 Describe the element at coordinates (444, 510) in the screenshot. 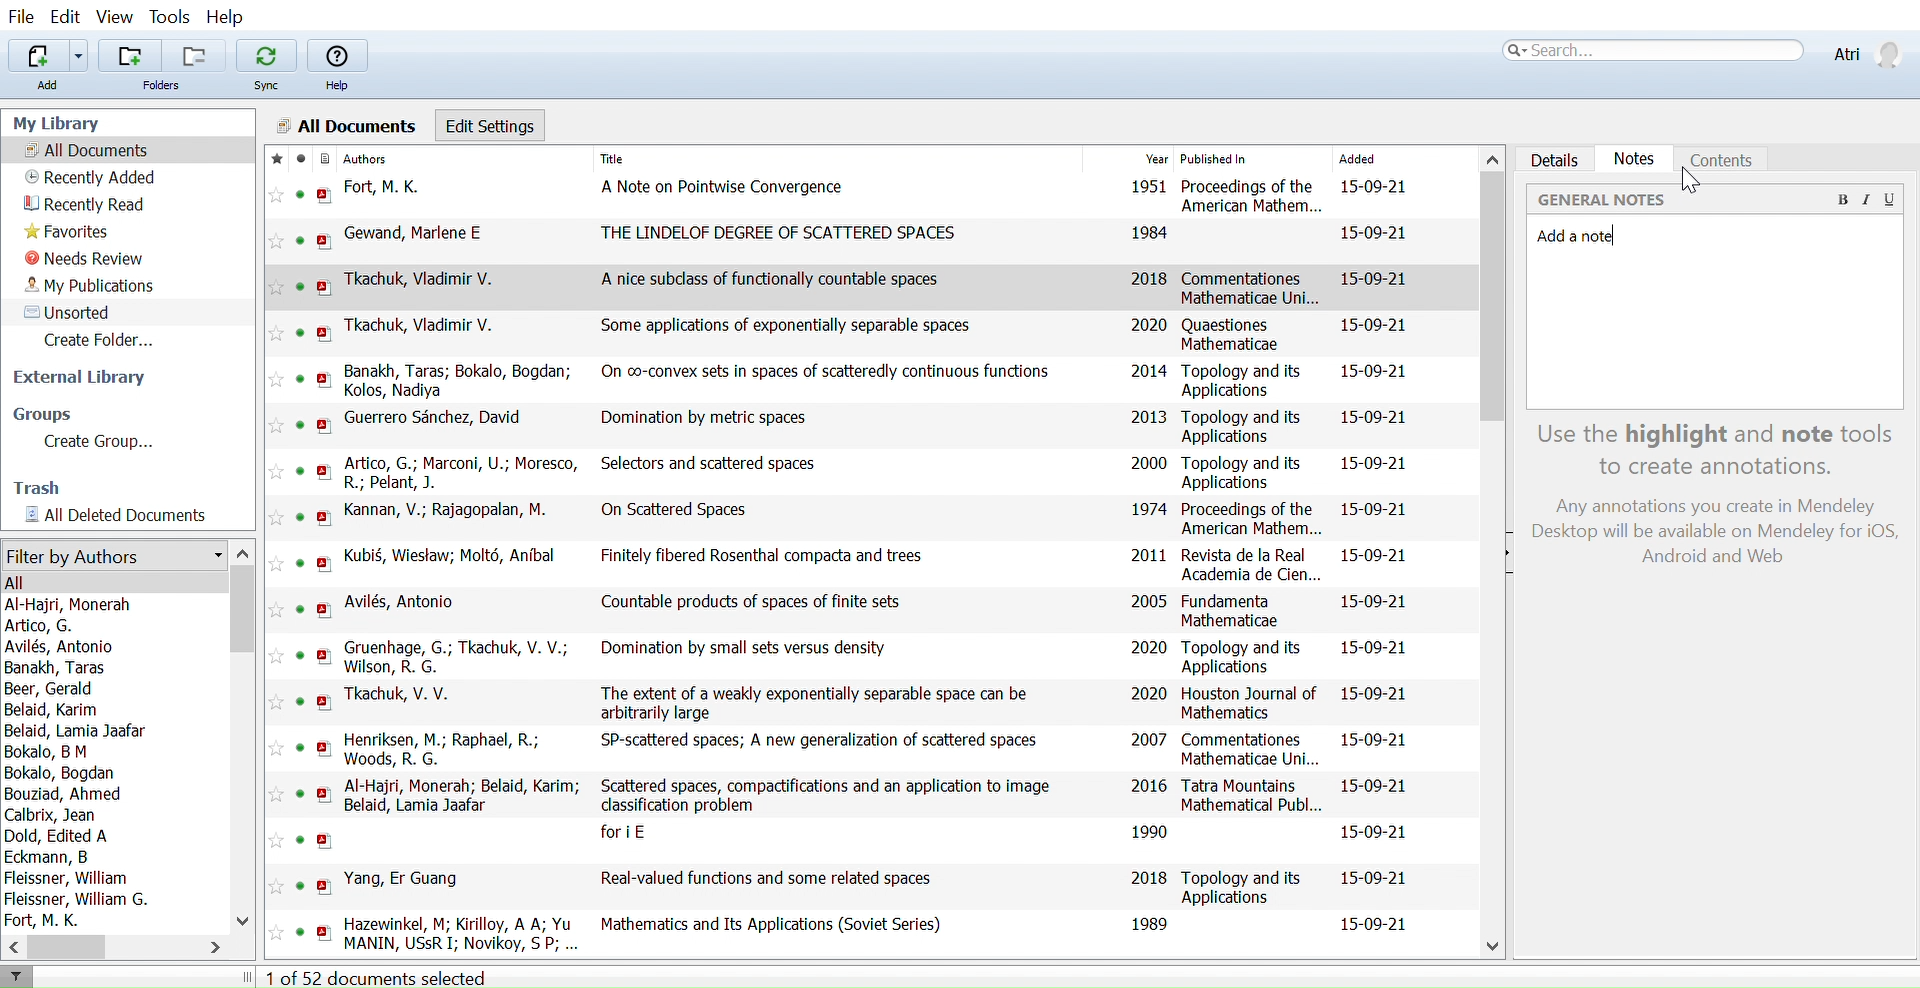

I see `Kannan, V.; Rajagopalan, M.` at that location.